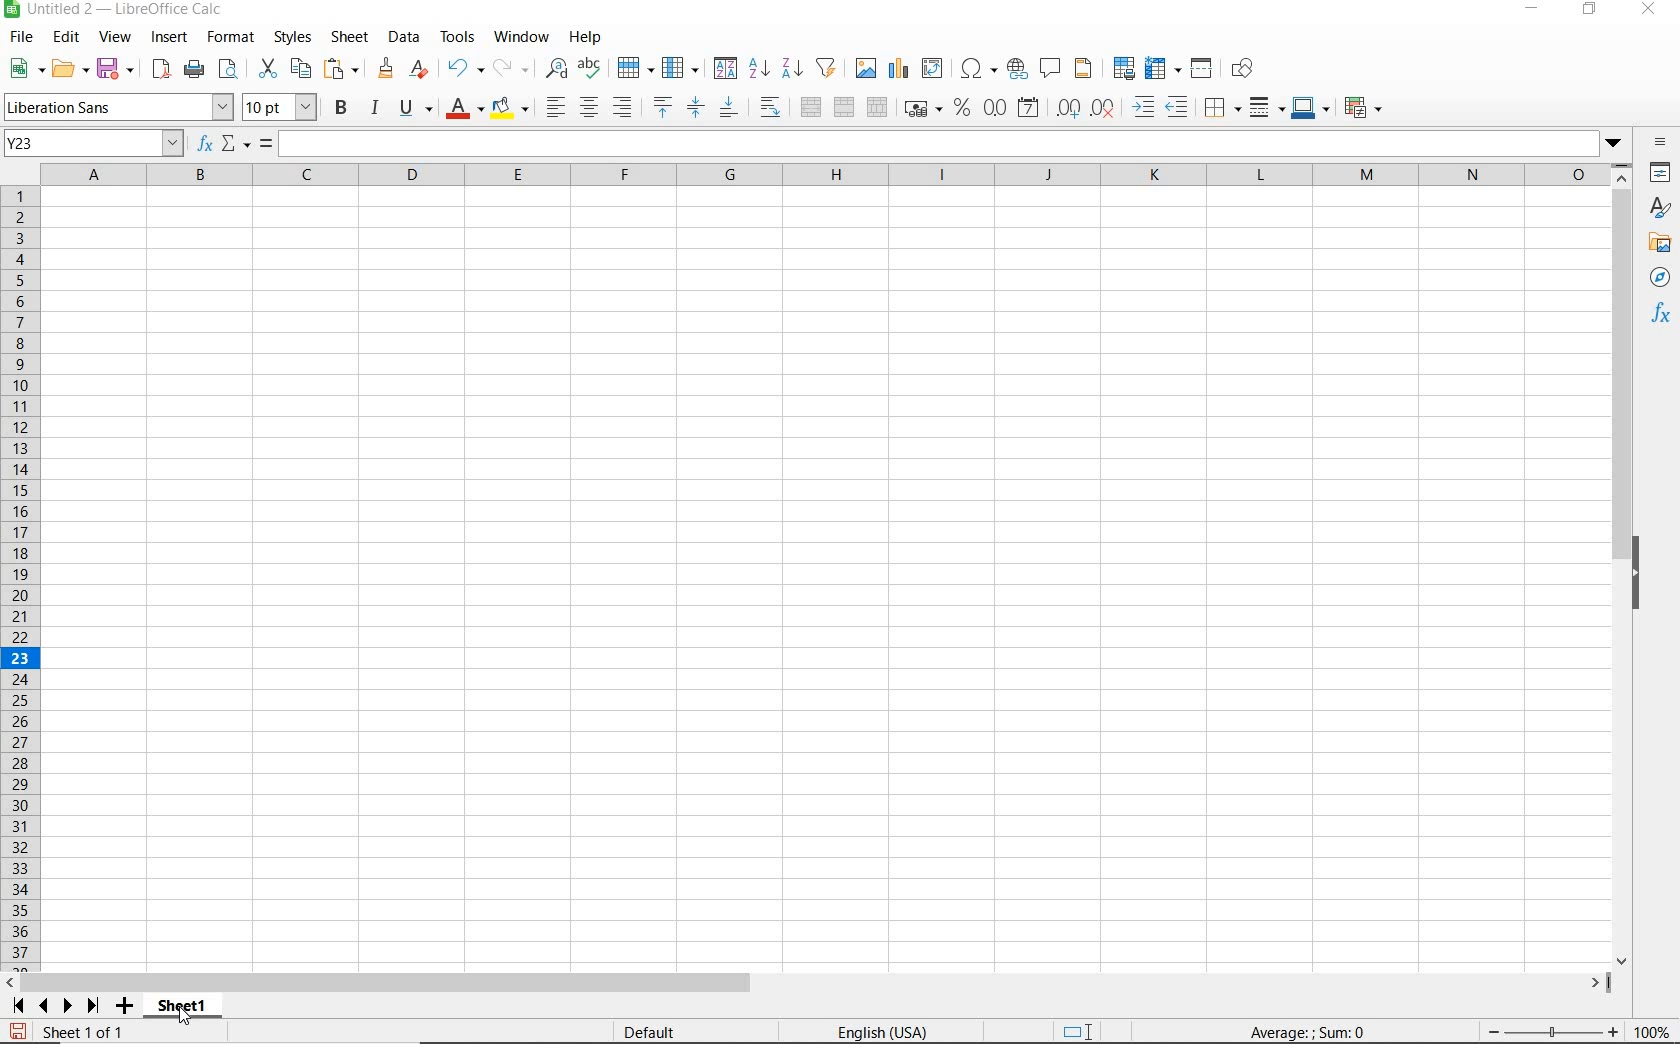 The height and width of the screenshot is (1044, 1680). What do you see at coordinates (417, 68) in the screenshot?
I see `CLEAR DIRECT FORMATTING` at bounding box center [417, 68].